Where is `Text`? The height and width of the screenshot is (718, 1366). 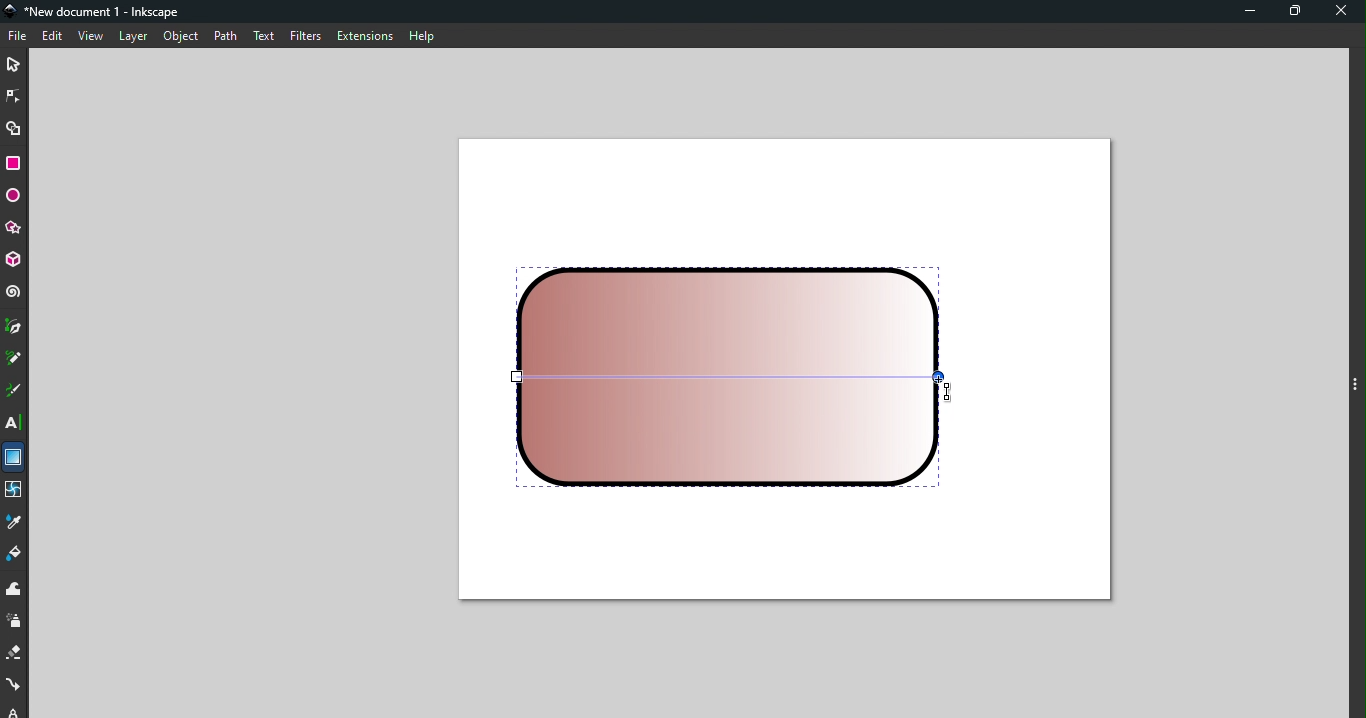
Text is located at coordinates (263, 34).